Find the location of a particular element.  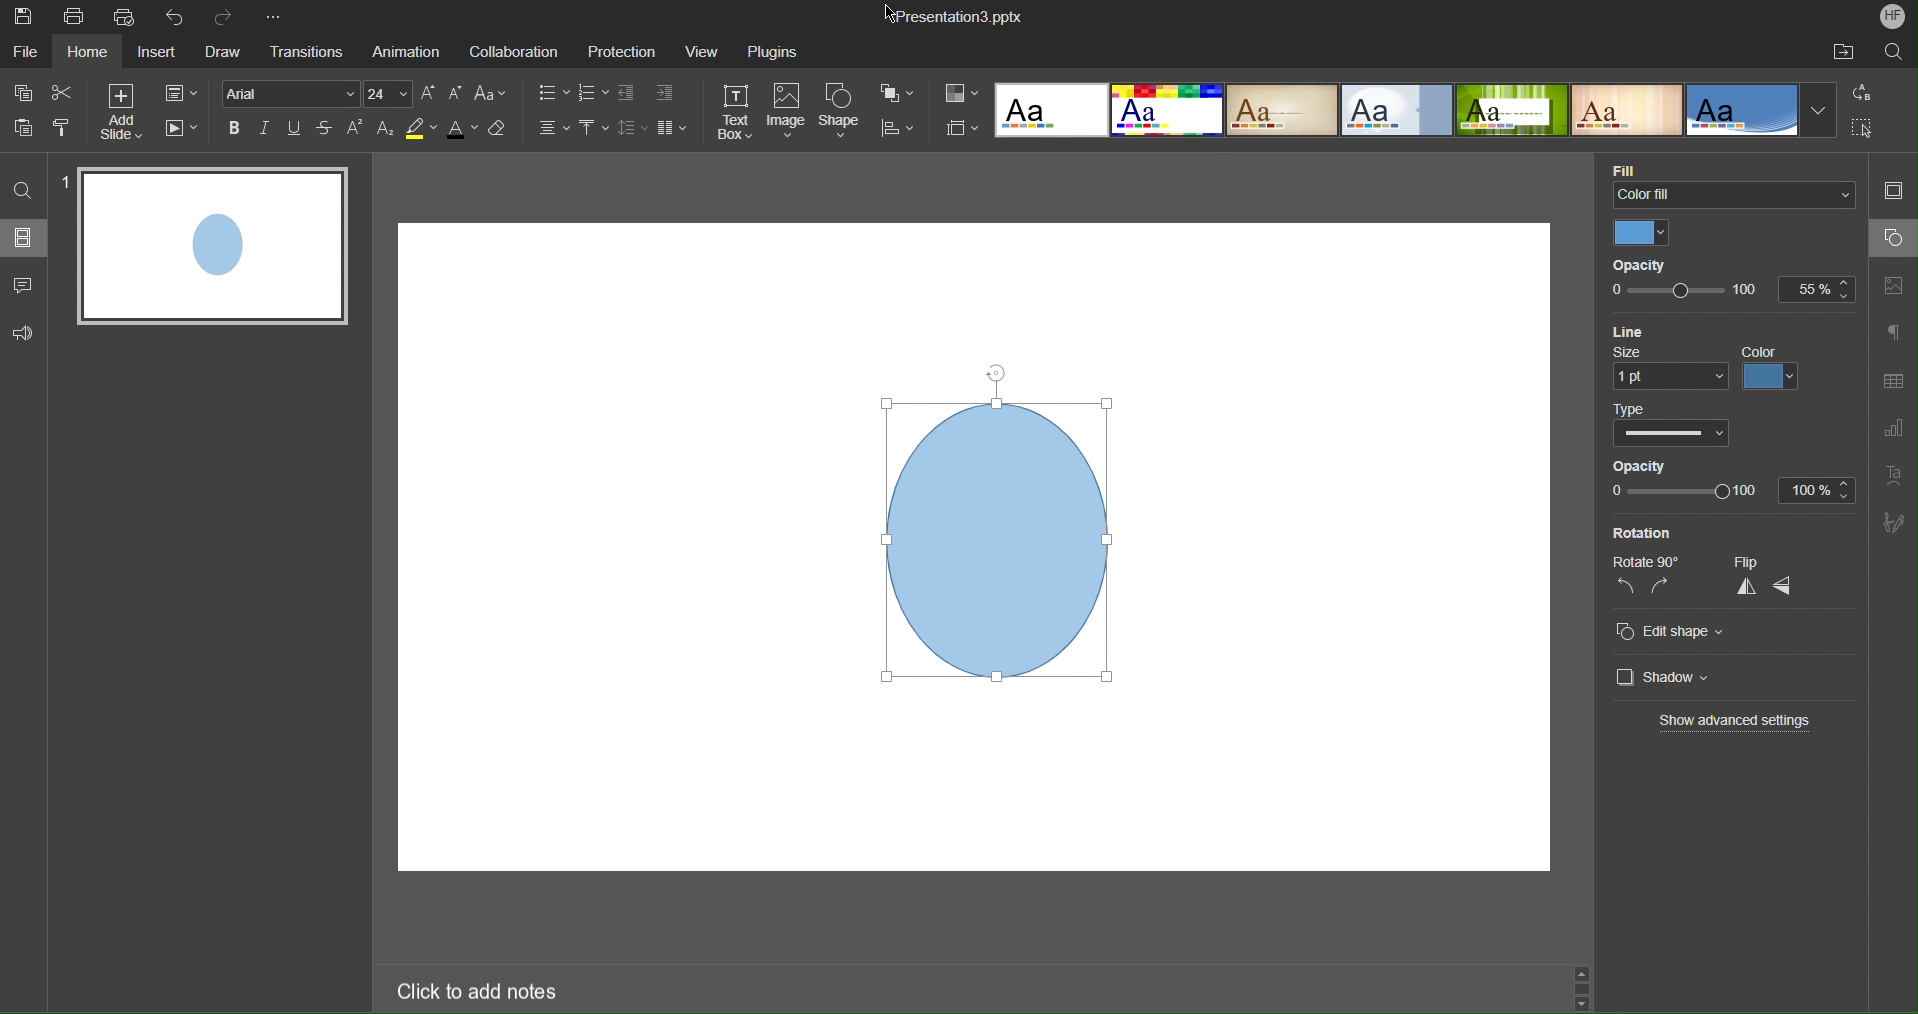

Account is located at coordinates (1894, 17).